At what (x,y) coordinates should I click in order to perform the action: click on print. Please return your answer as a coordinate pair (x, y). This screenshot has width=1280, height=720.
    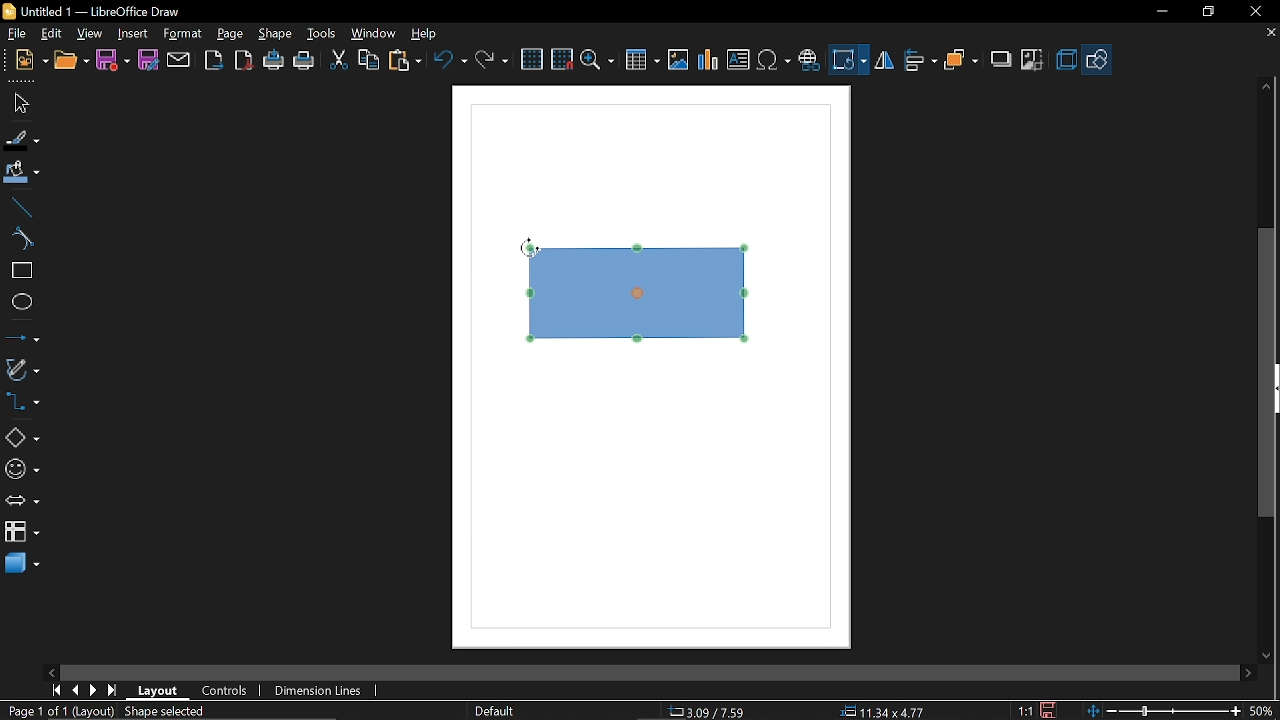
    Looking at the image, I should click on (305, 62).